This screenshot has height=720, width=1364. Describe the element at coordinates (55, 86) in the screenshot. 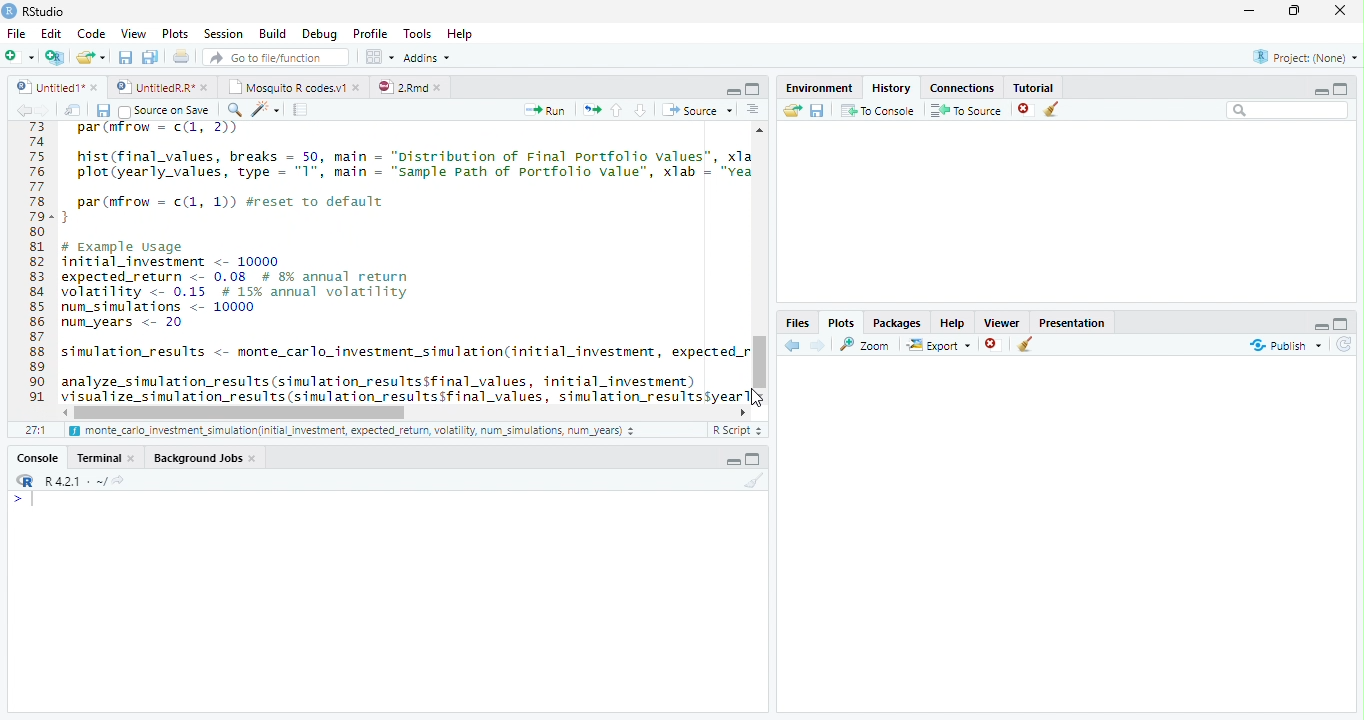

I see `Untited1*` at that location.